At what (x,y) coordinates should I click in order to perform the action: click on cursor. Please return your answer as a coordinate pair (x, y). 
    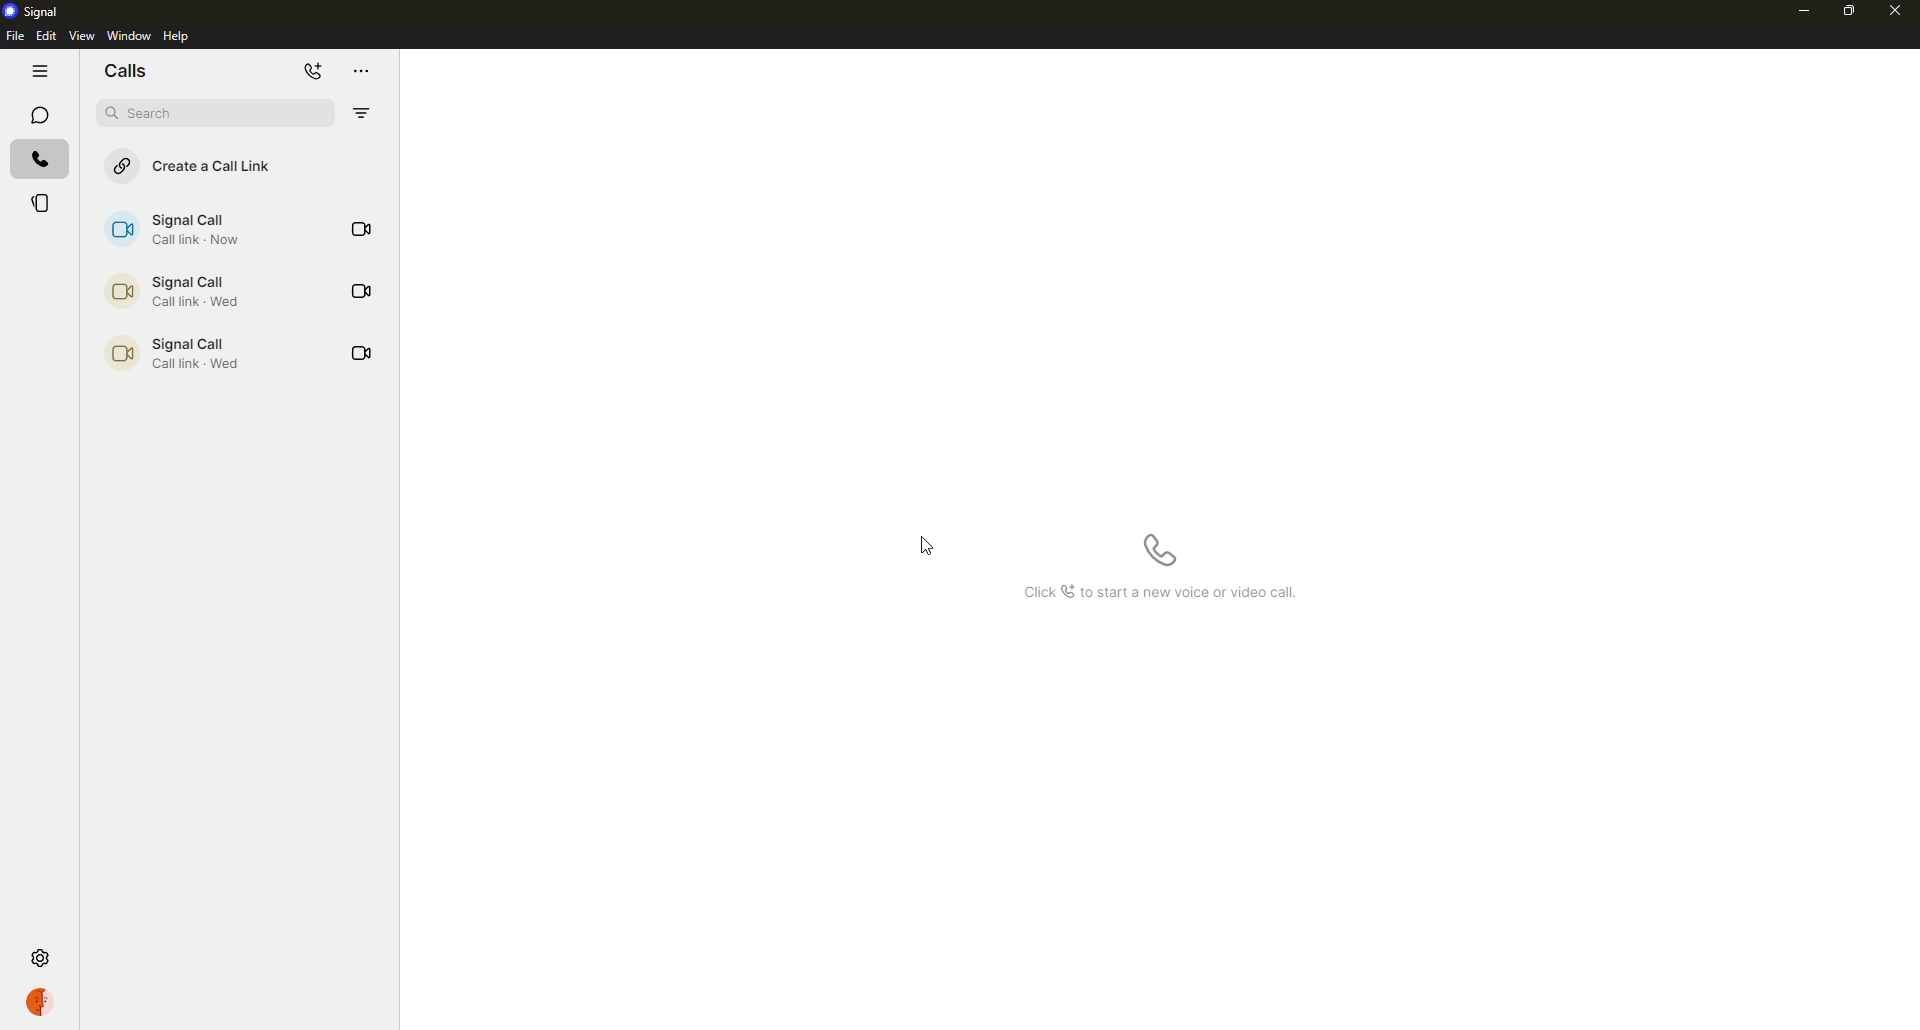
    Looking at the image, I should click on (932, 547).